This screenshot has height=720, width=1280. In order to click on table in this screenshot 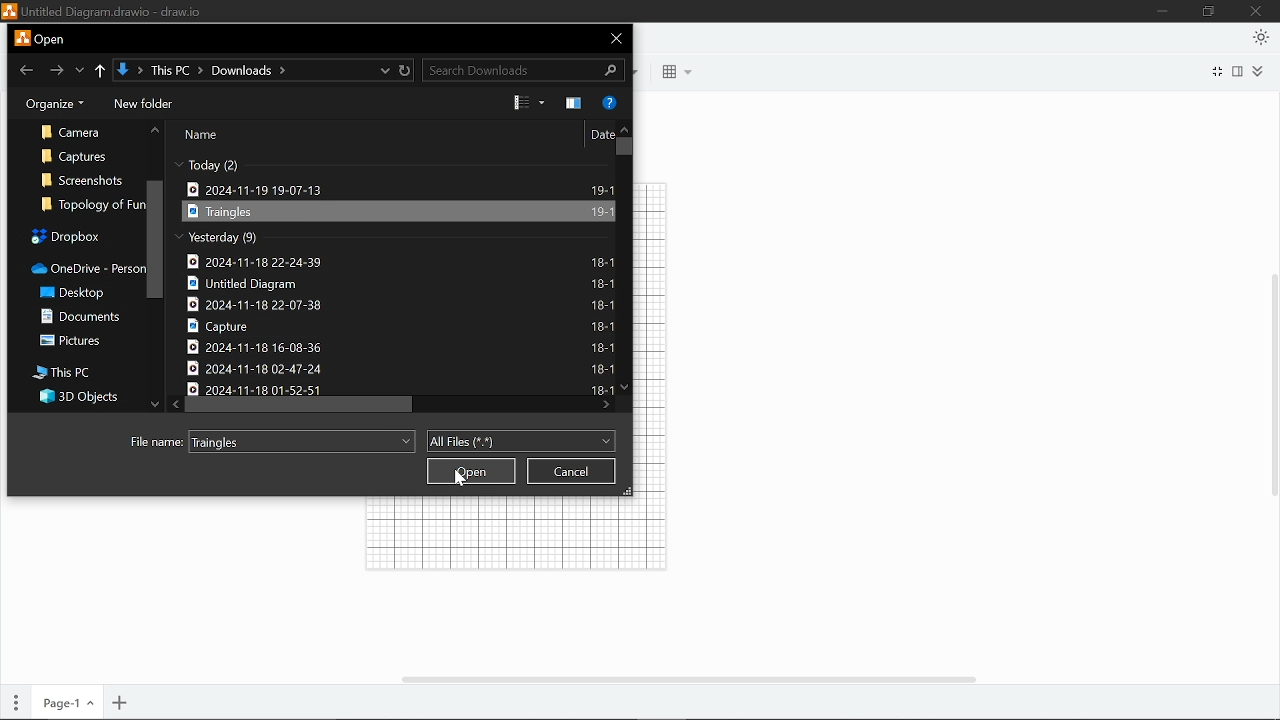, I will do `click(678, 72)`.